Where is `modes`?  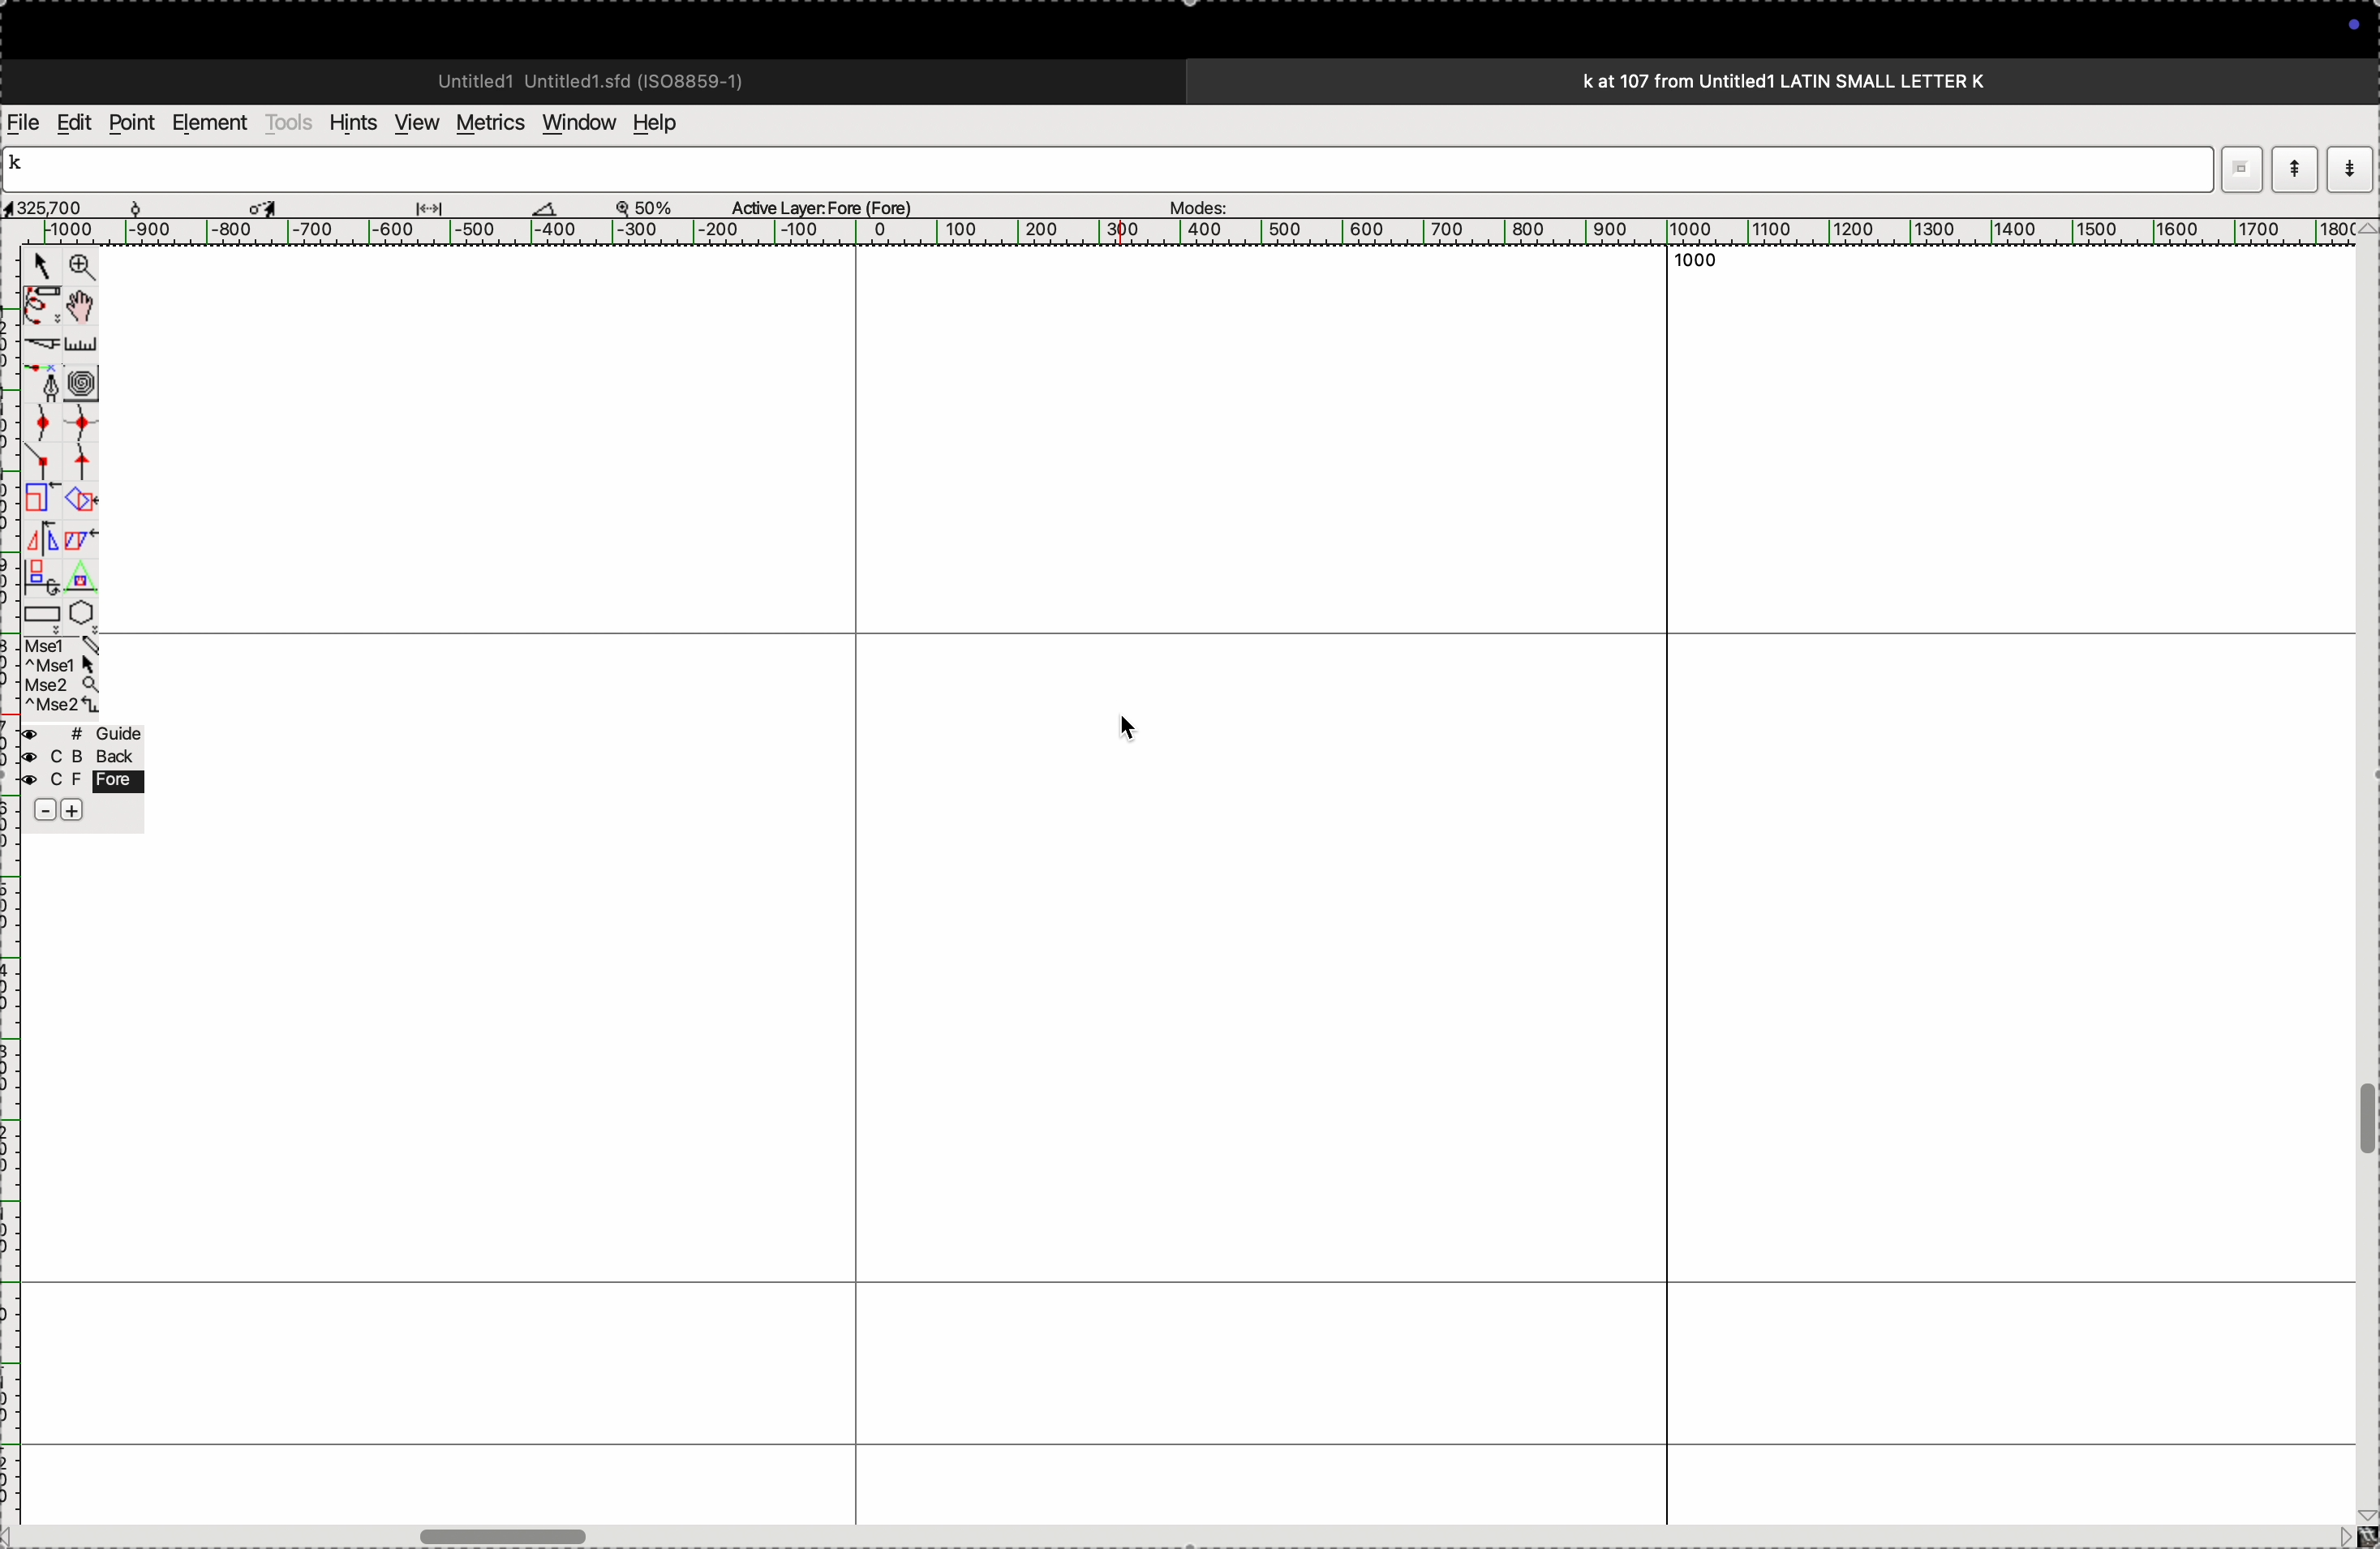 modes is located at coordinates (1192, 202).